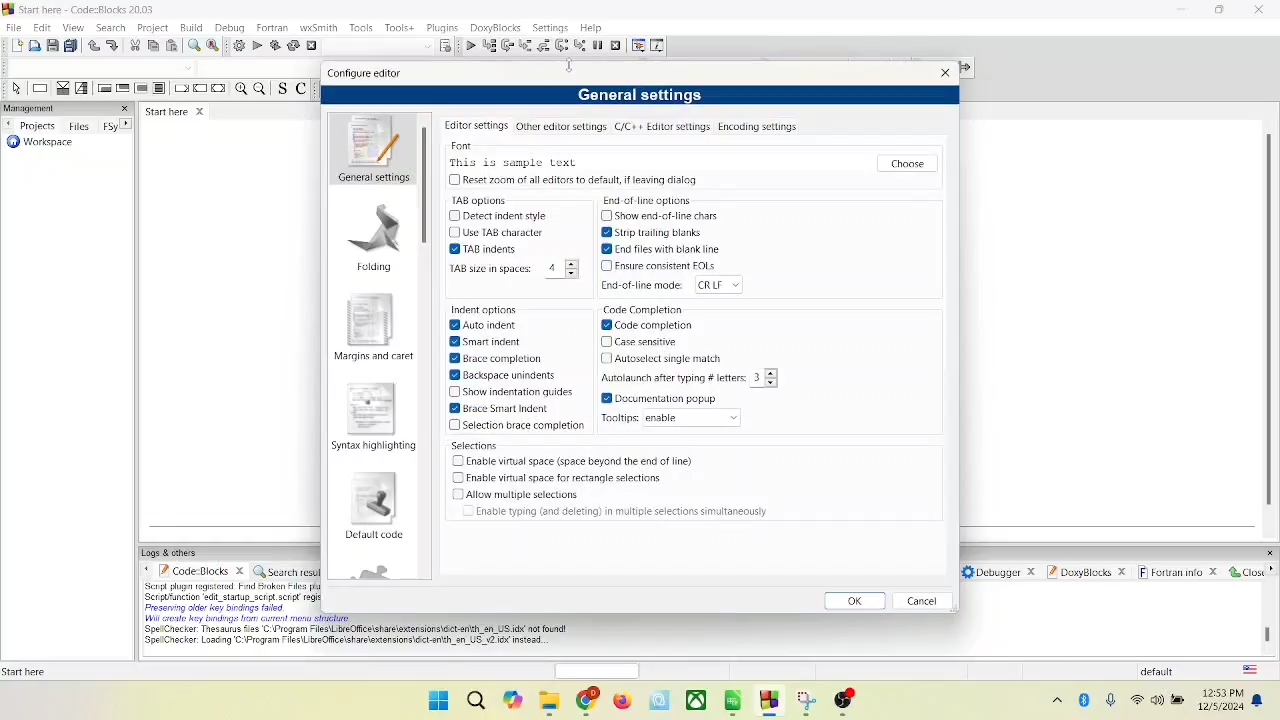 This screenshot has height=720, width=1280. I want to click on foldings, so click(374, 235).